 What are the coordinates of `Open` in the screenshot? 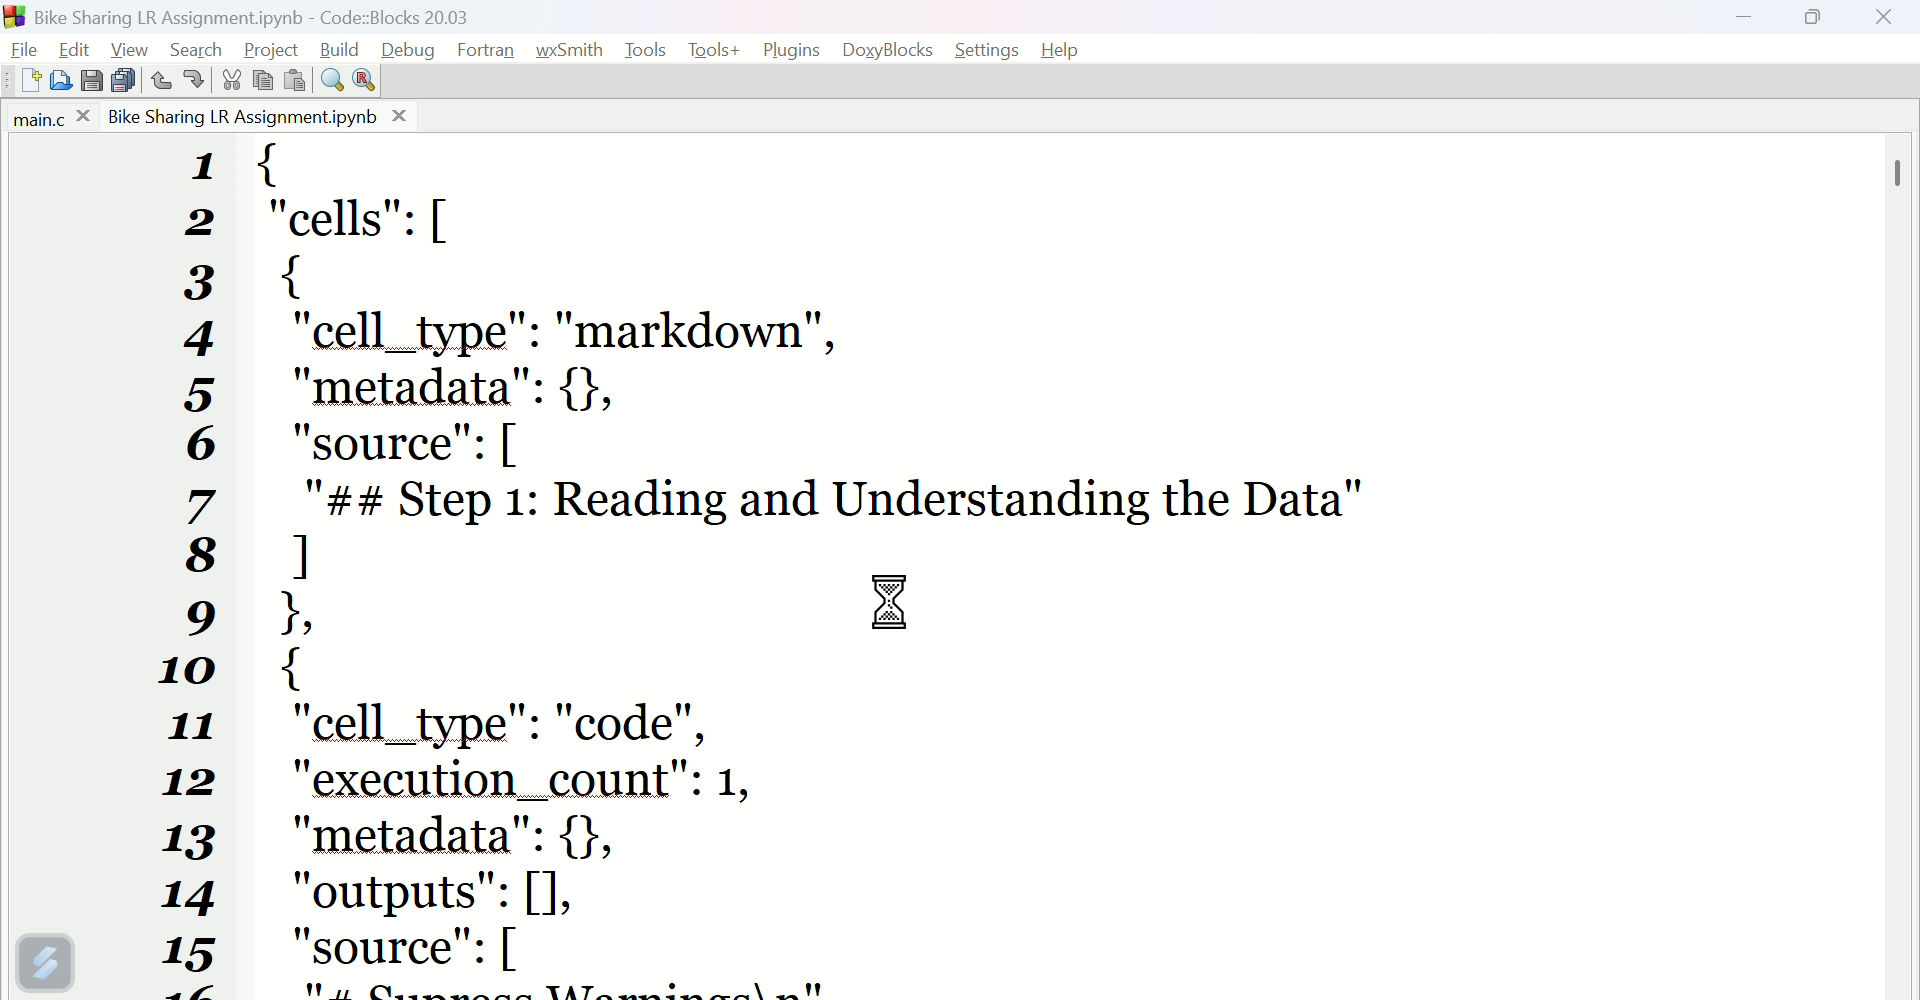 It's located at (65, 81).